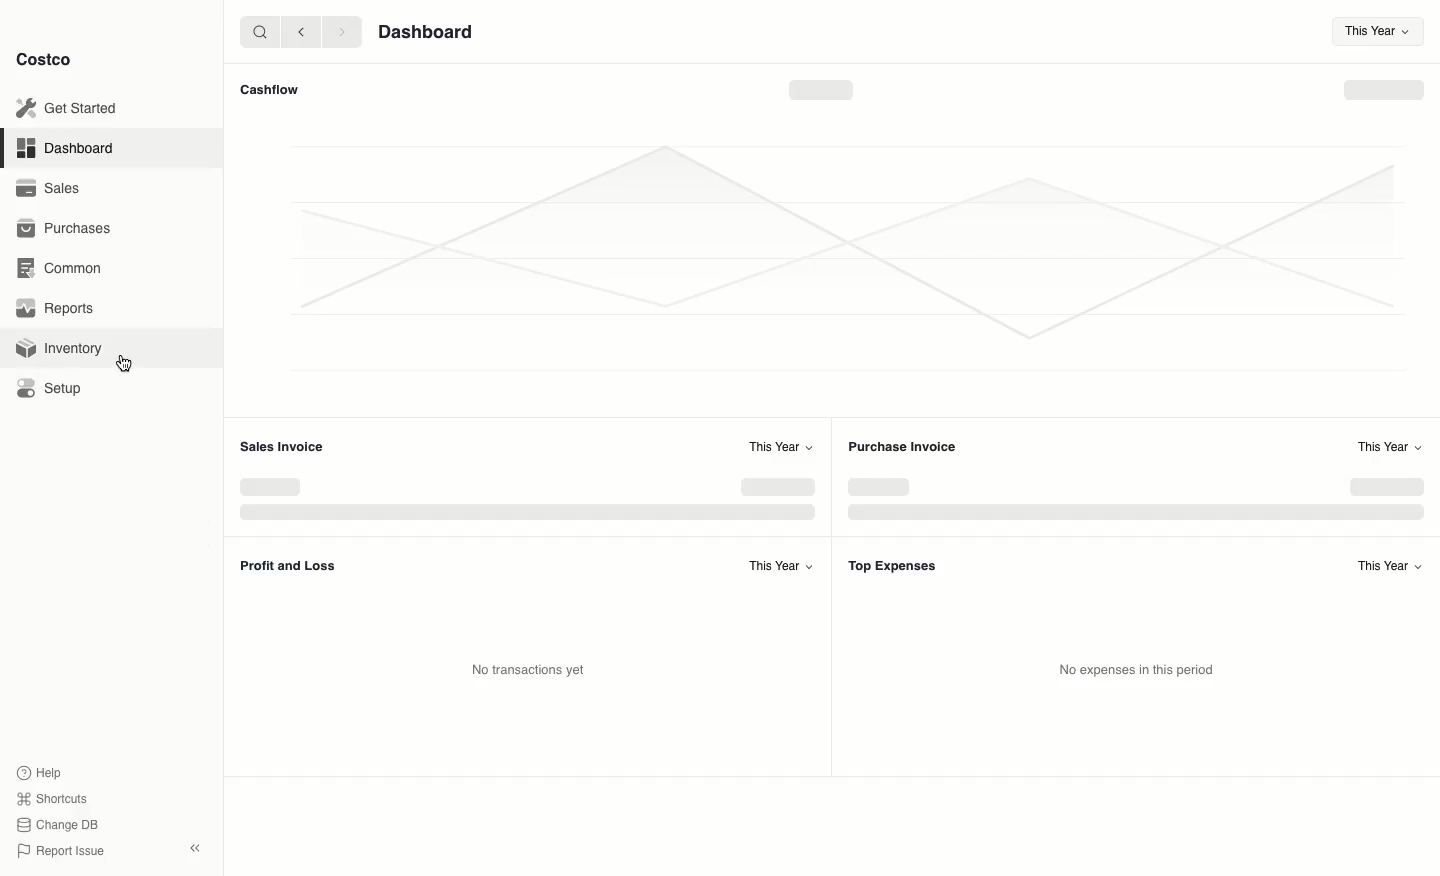 The width and height of the screenshot is (1440, 876). I want to click on This Year, so click(784, 566).